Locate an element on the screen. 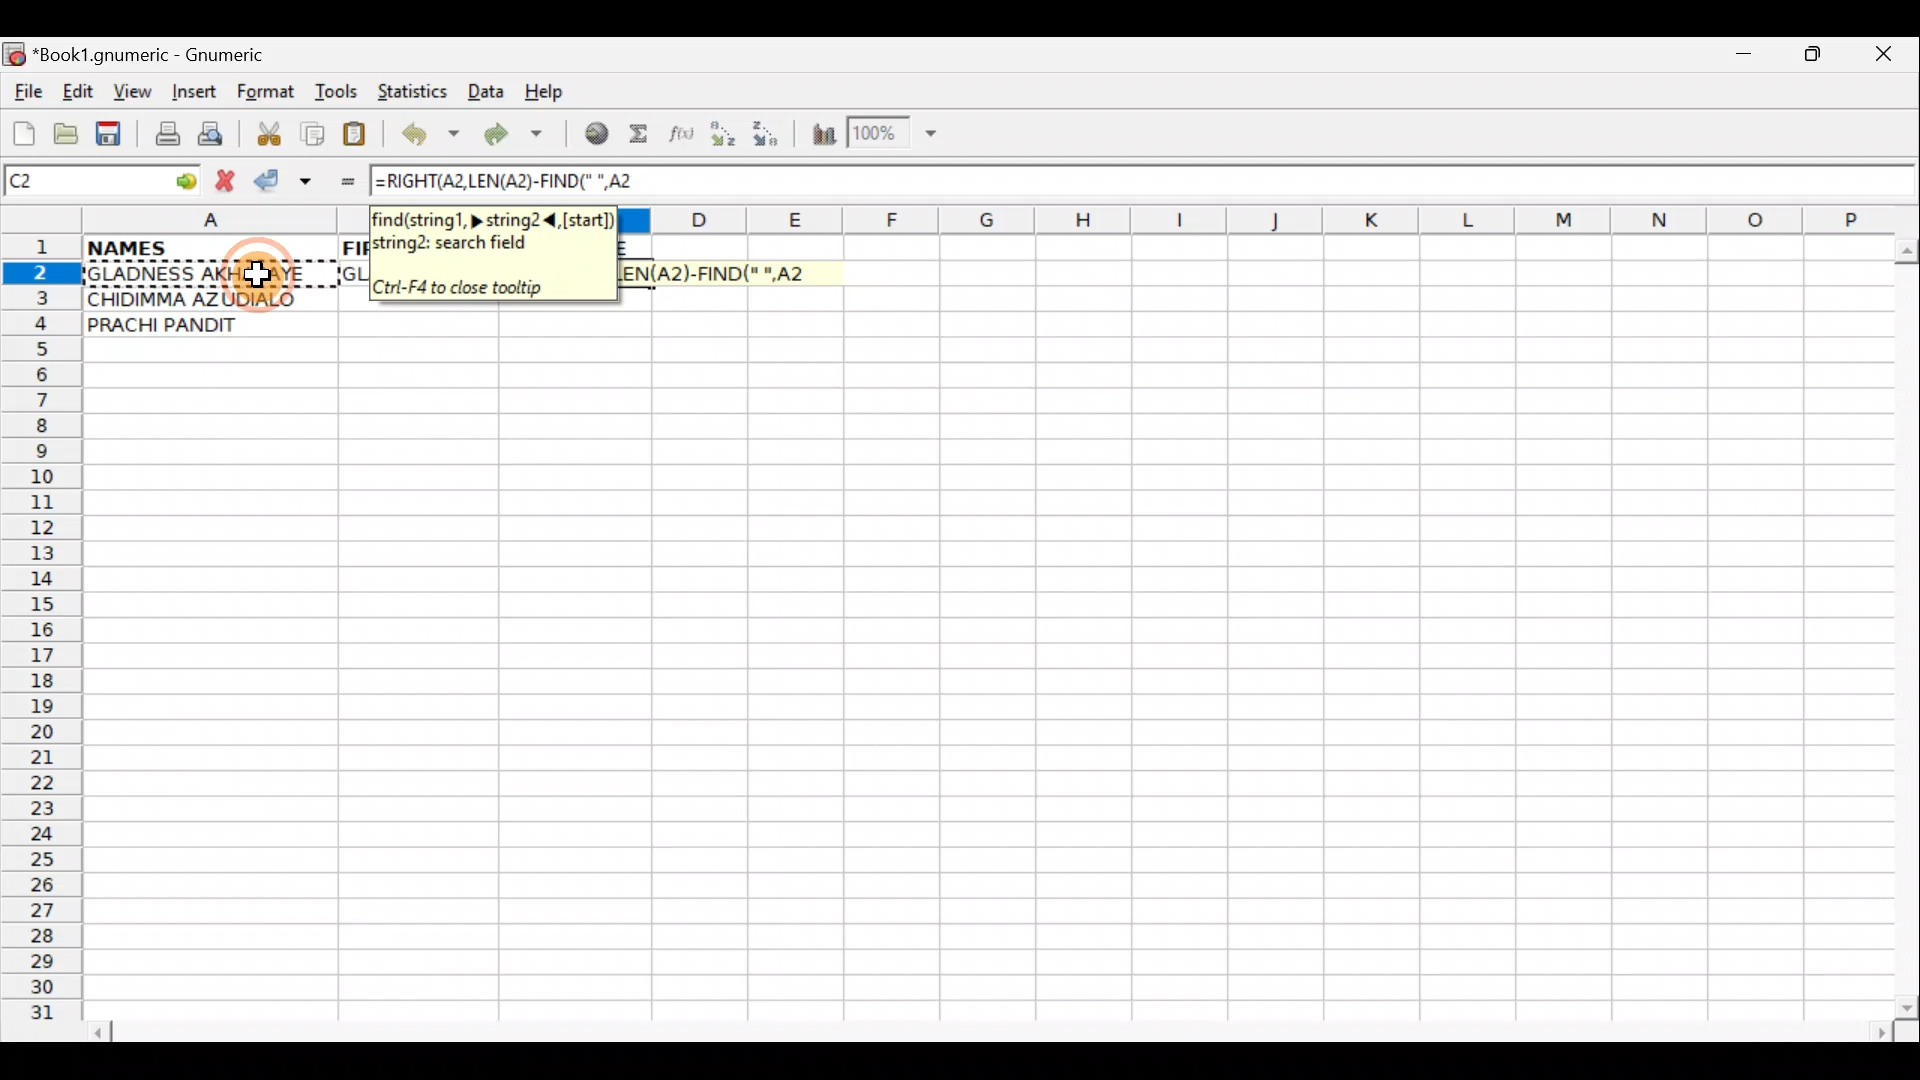  Print file is located at coordinates (162, 136).